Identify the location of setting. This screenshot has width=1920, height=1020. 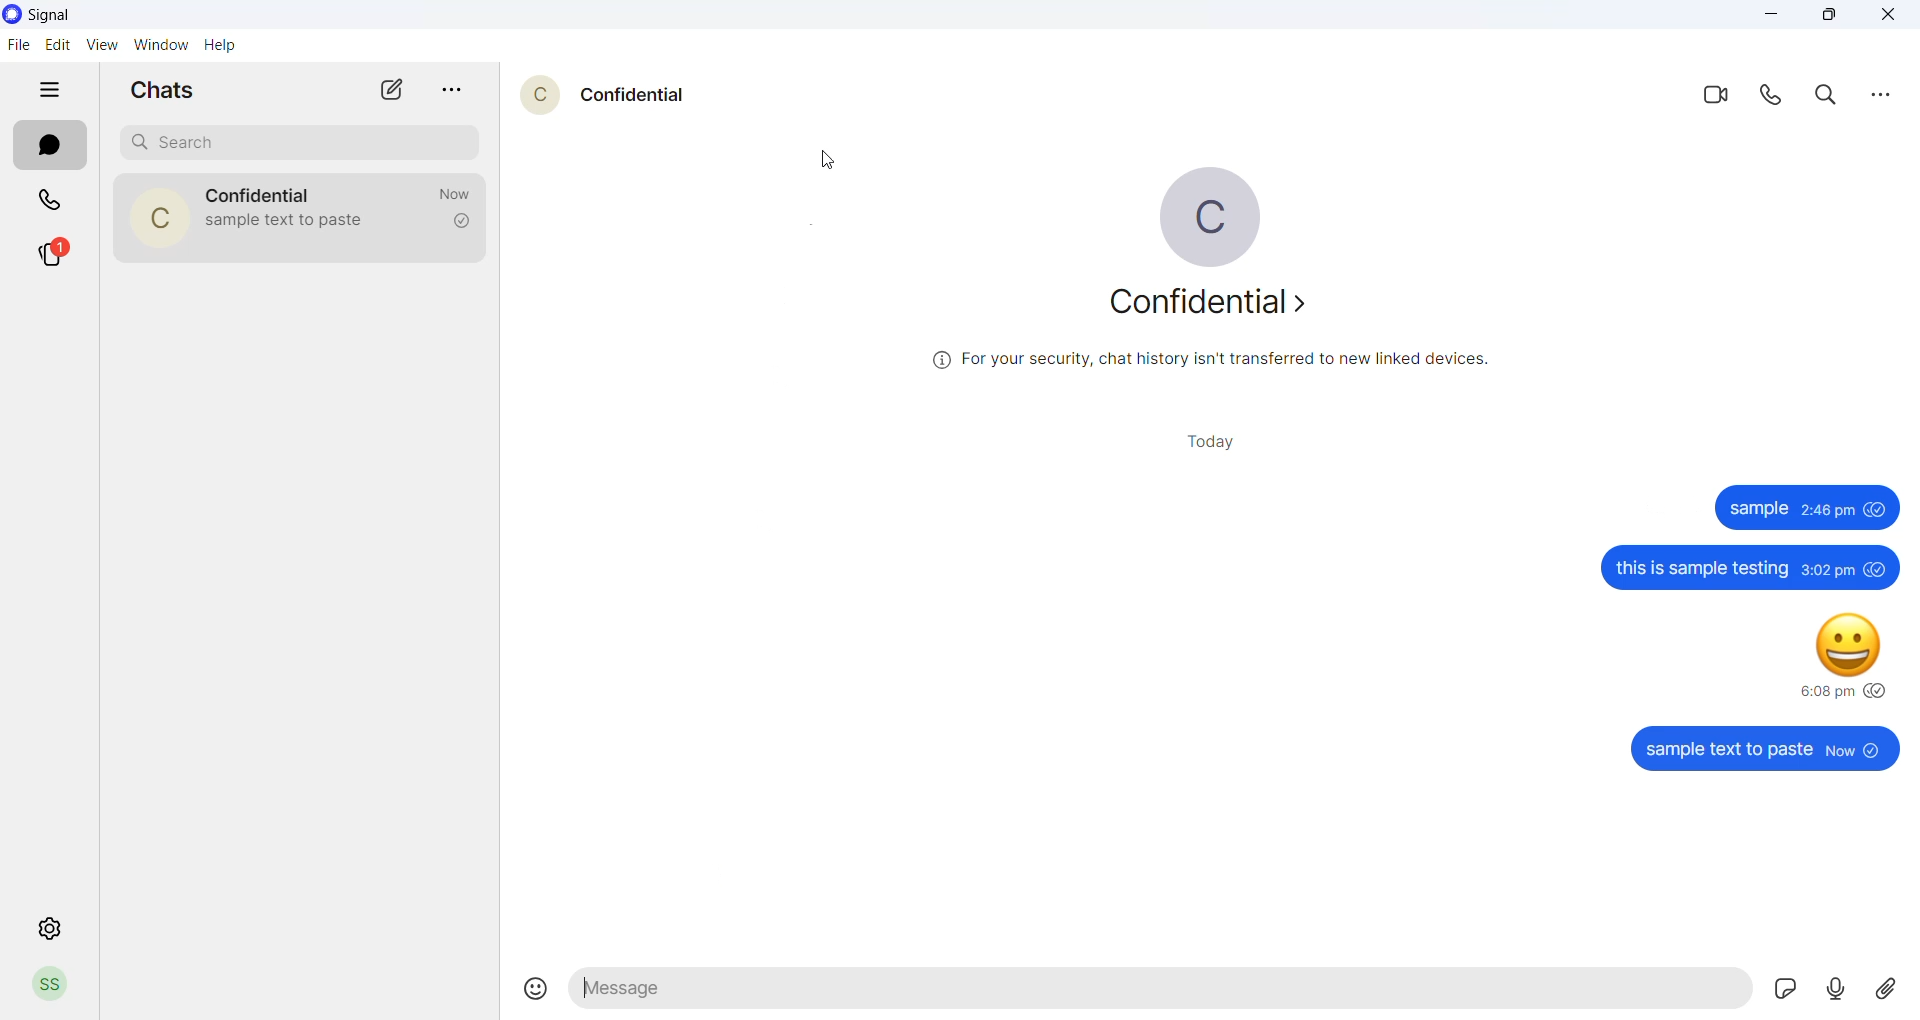
(44, 928).